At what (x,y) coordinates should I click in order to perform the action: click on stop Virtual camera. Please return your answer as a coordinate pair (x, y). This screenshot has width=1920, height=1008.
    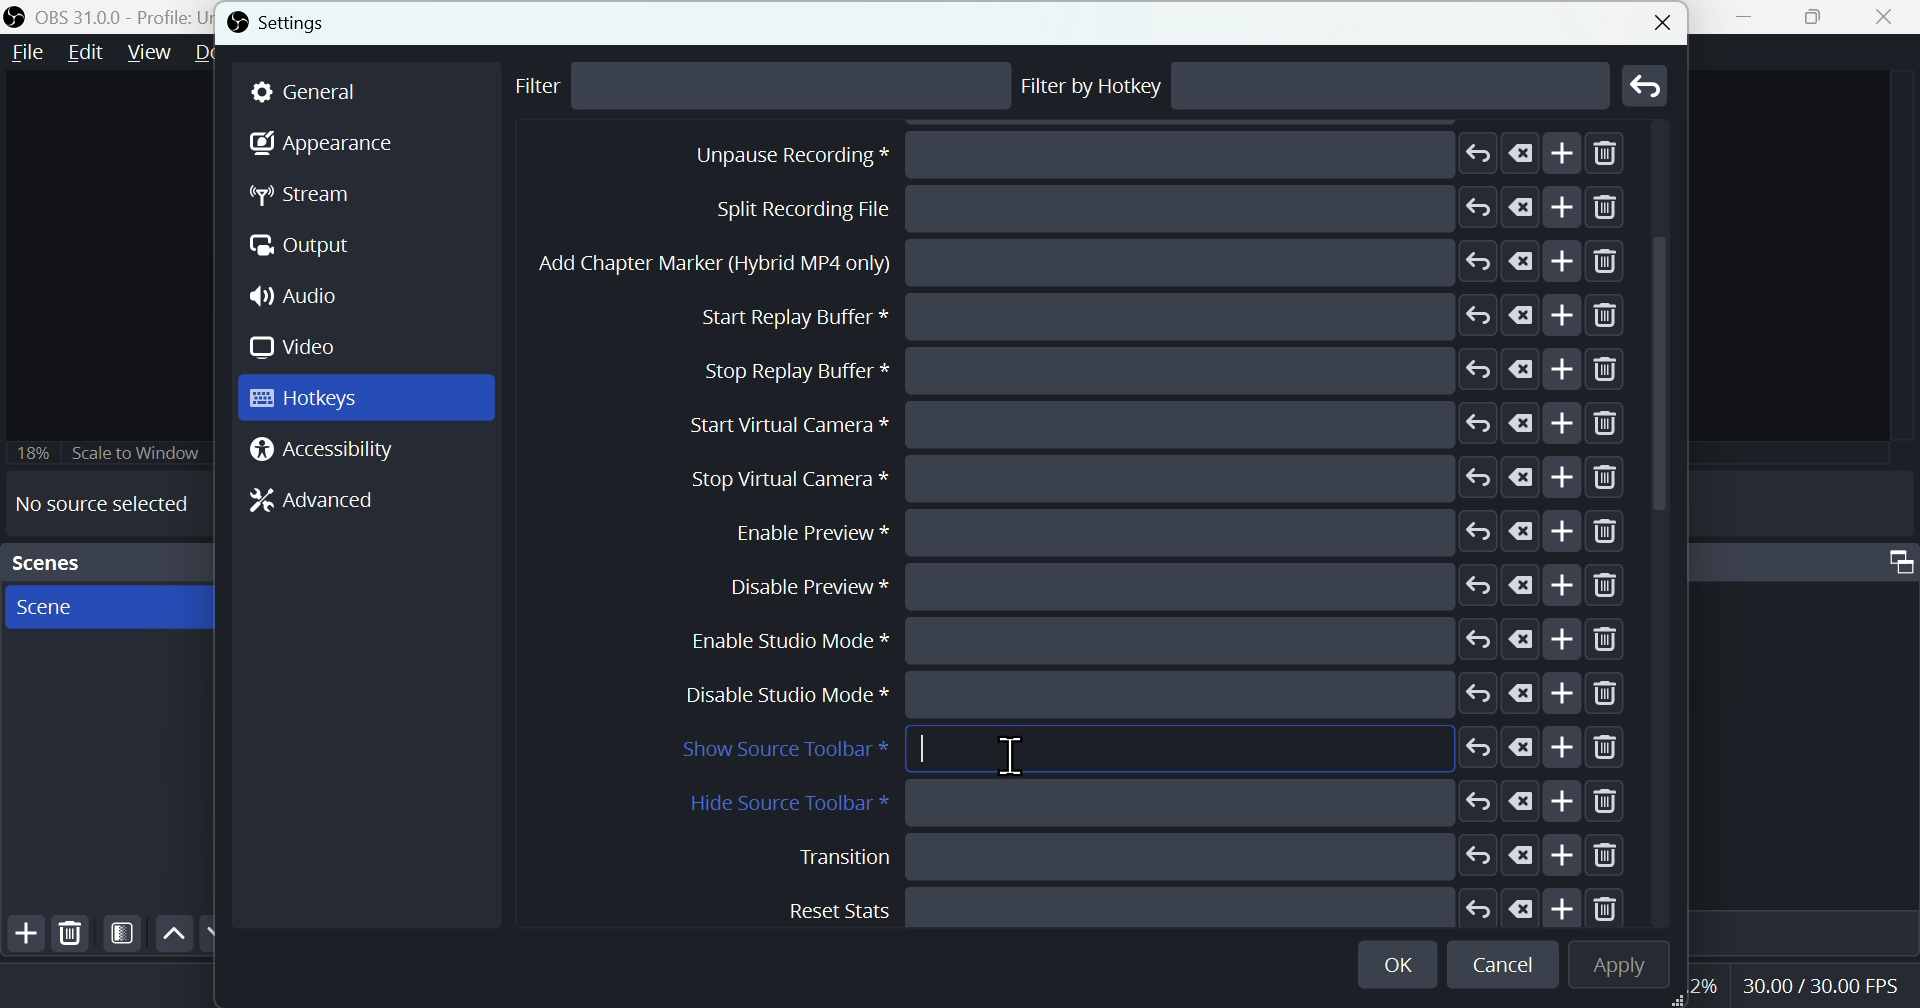
    Looking at the image, I should click on (1151, 695).